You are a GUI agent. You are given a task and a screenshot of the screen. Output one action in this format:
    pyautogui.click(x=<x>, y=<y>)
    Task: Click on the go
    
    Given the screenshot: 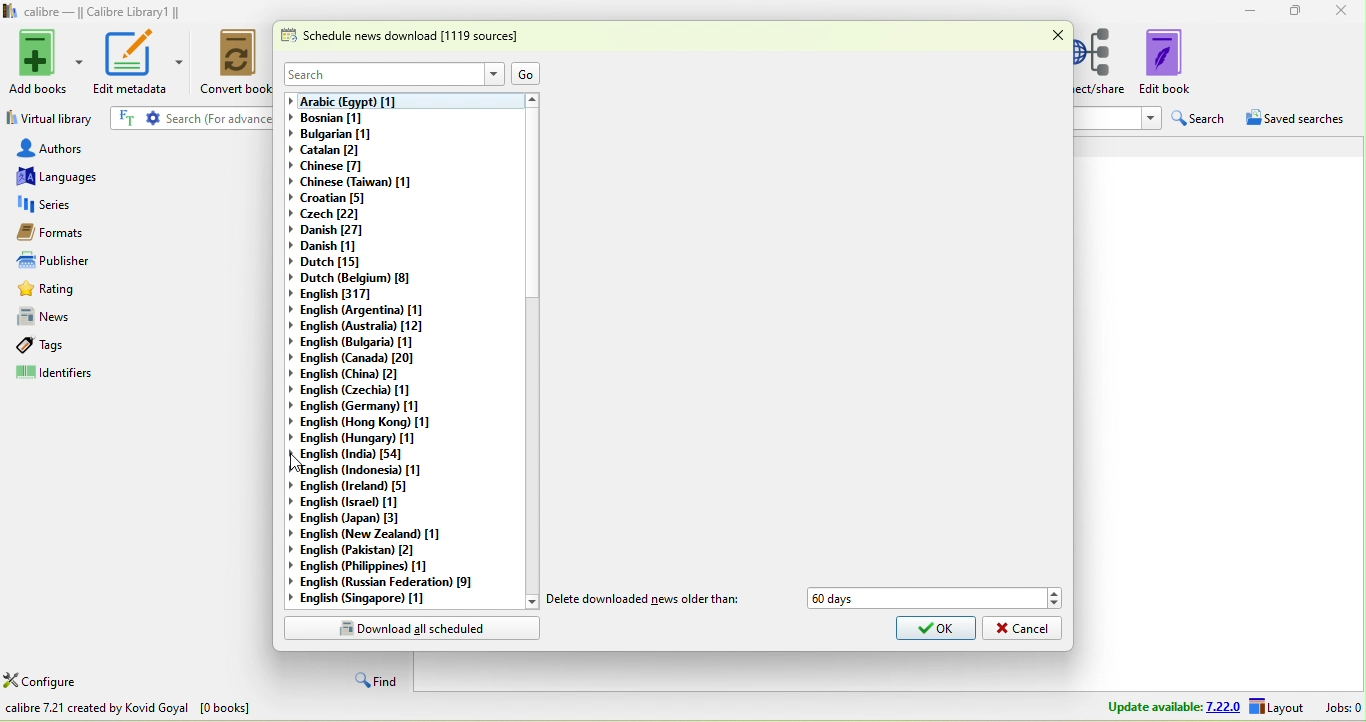 What is the action you would take?
    pyautogui.click(x=528, y=74)
    